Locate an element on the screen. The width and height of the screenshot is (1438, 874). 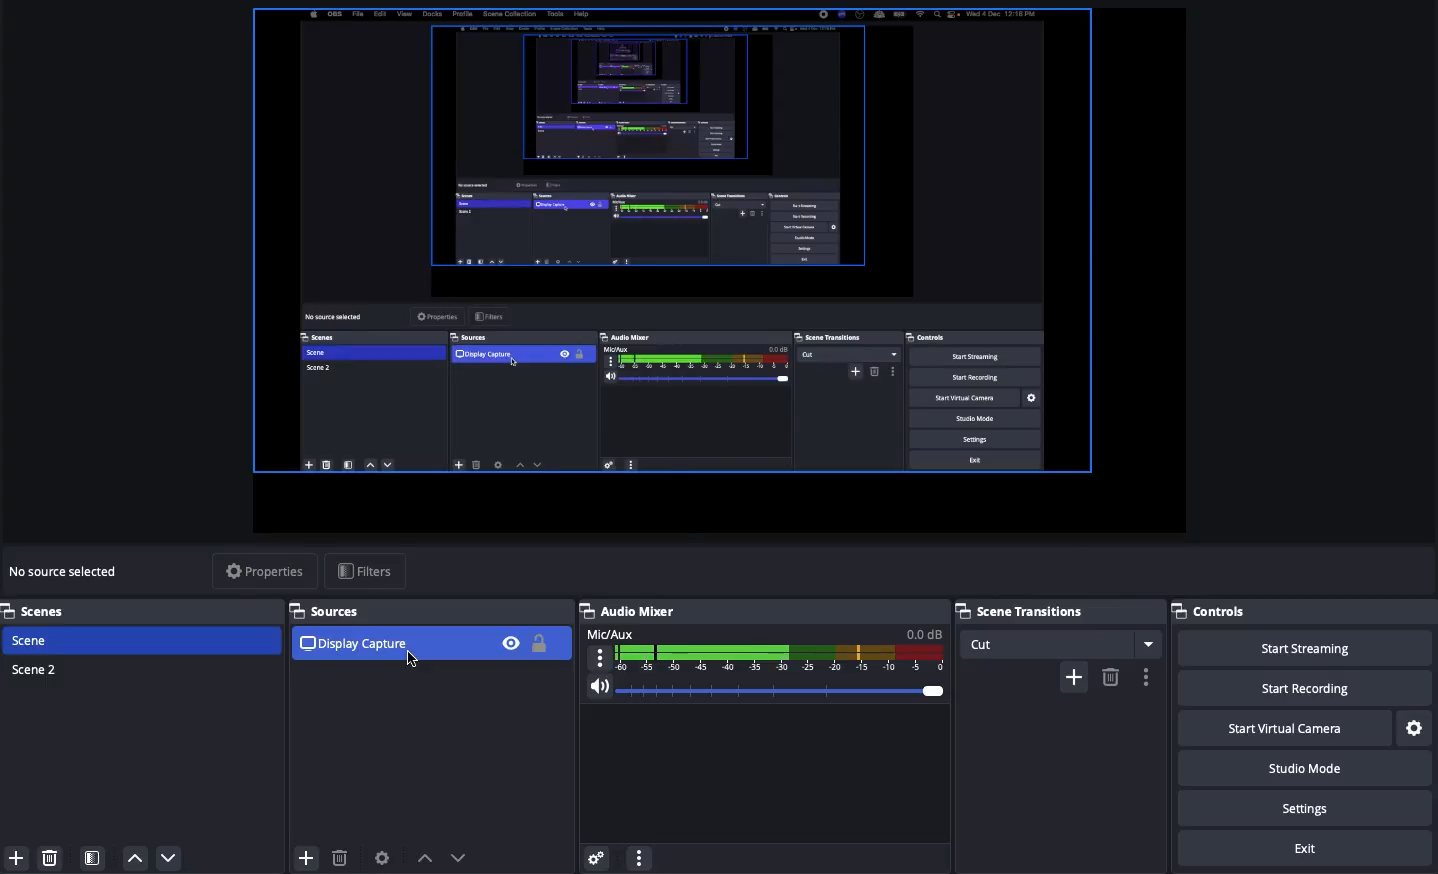
delete is located at coordinates (343, 858).